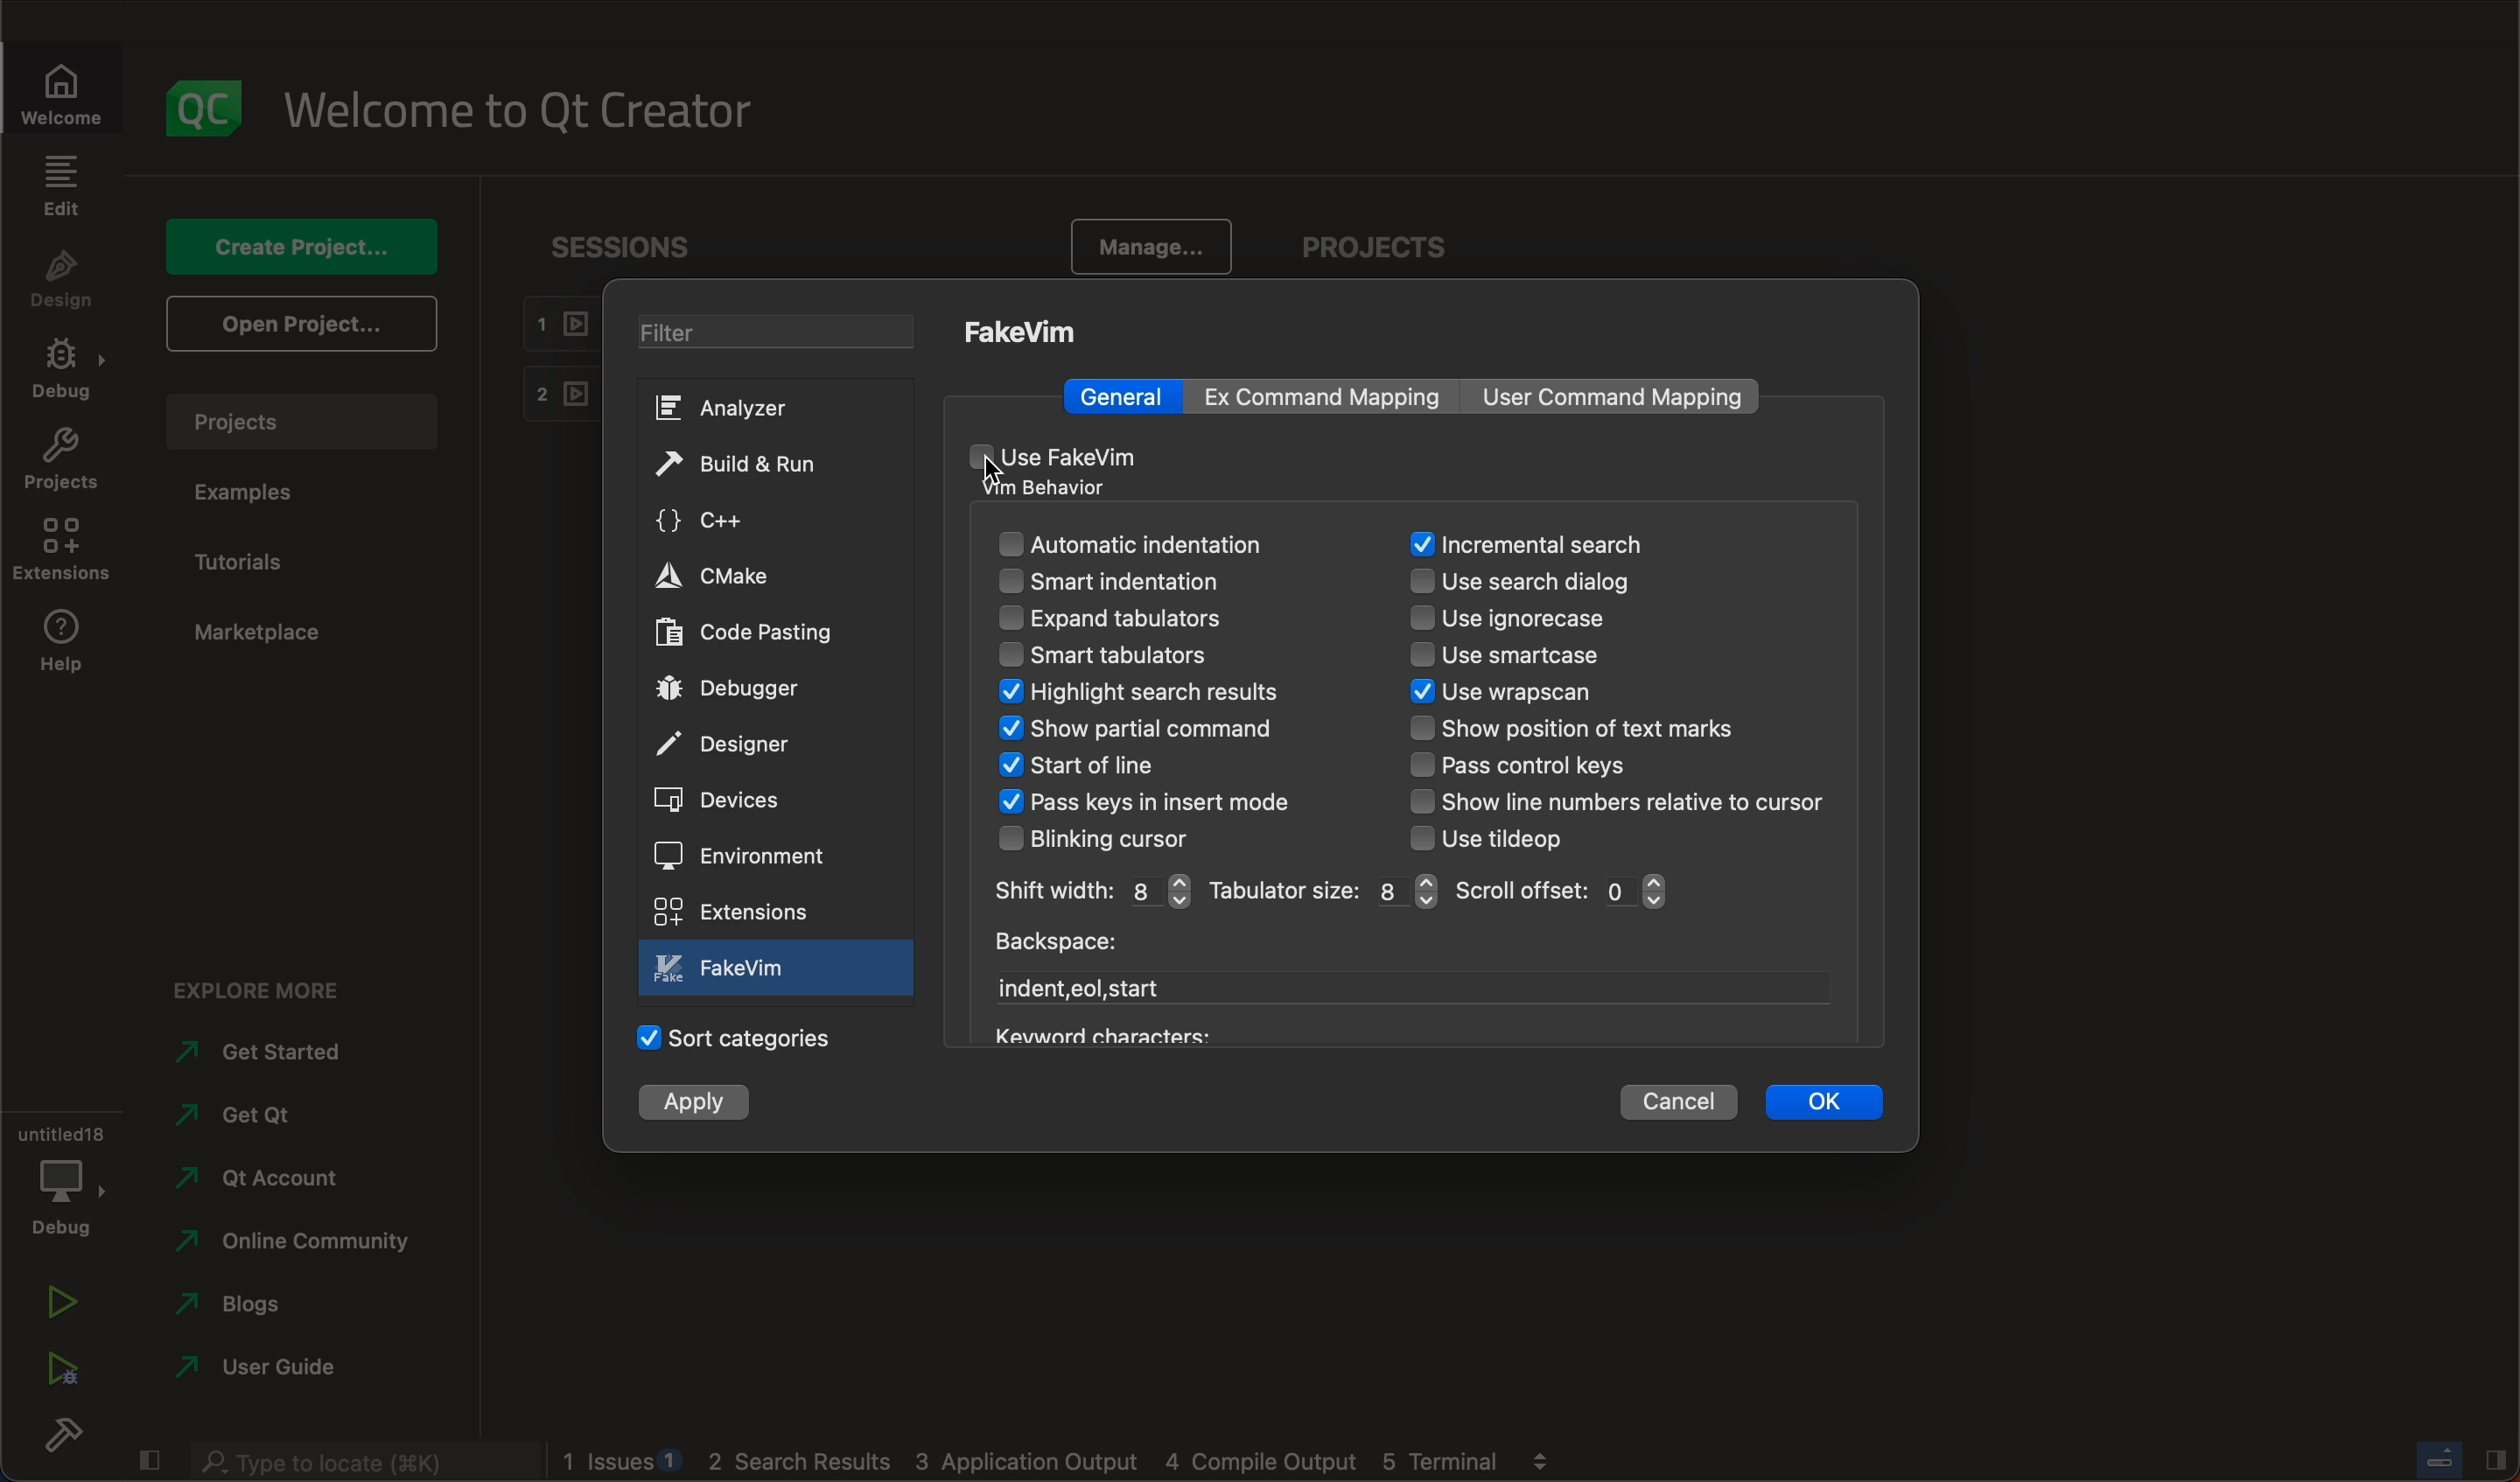 Image resolution: width=2520 pixels, height=1482 pixels. Describe the element at coordinates (1516, 620) in the screenshot. I see `ignorecase` at that location.